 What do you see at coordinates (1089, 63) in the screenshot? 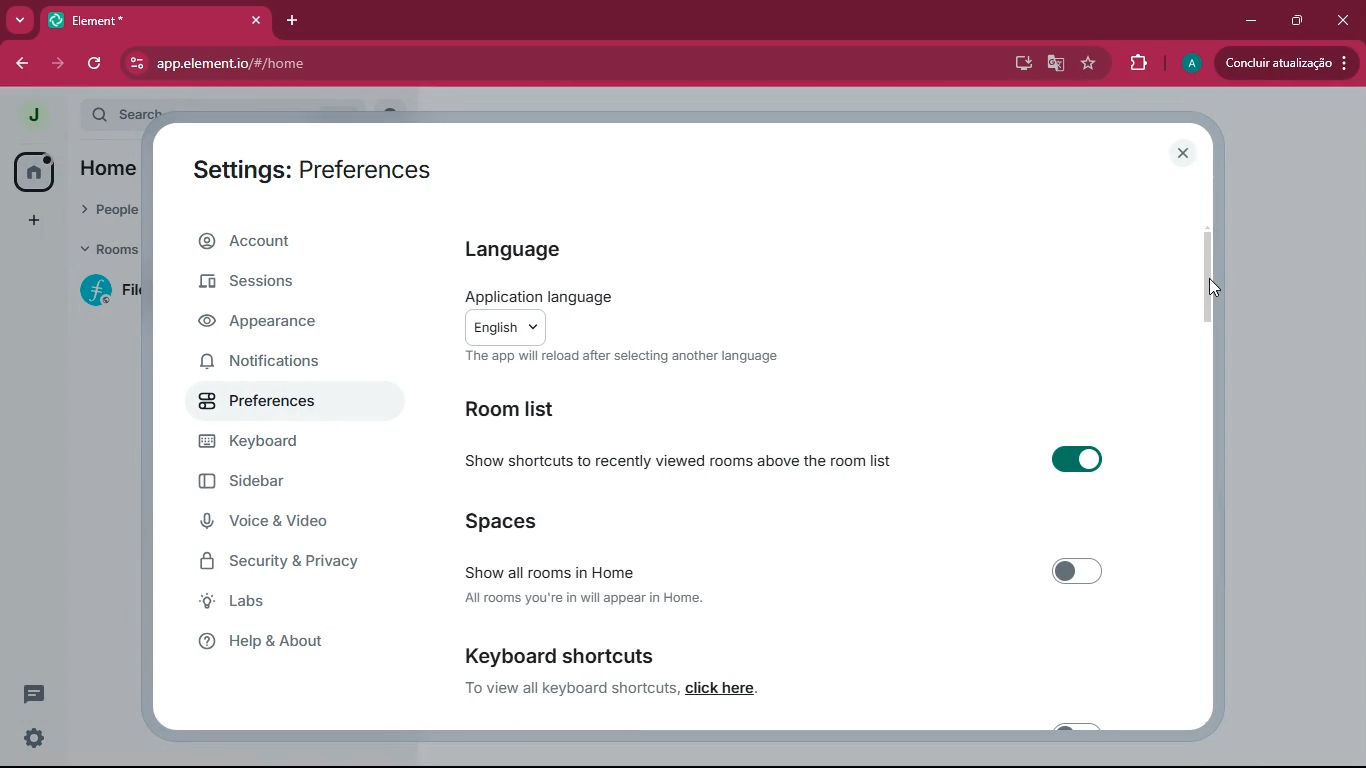
I see `favourite` at bounding box center [1089, 63].